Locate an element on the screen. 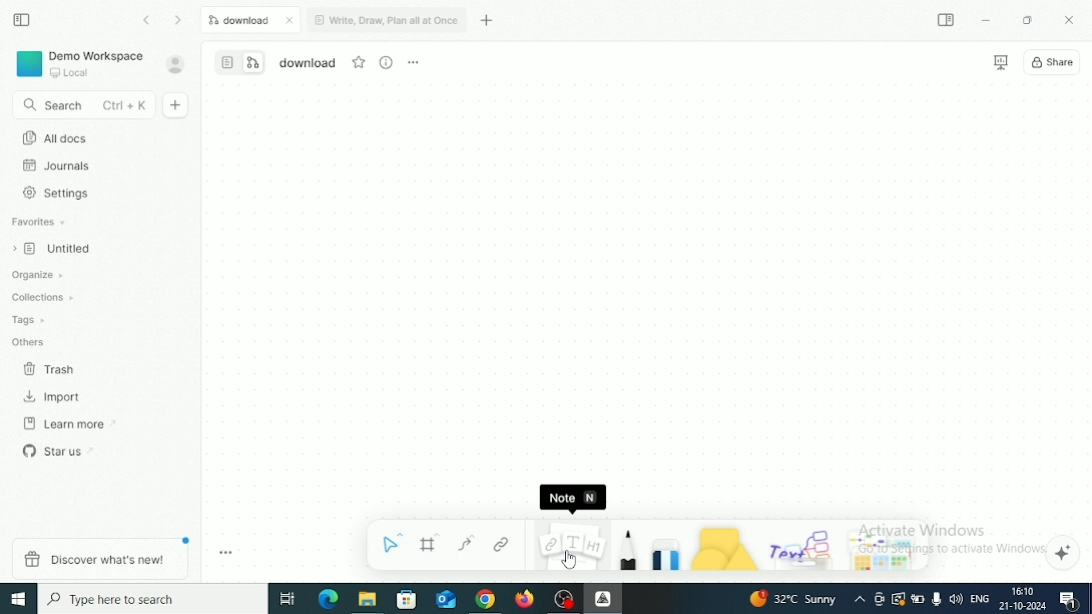 The image size is (1092, 614). Firefox is located at coordinates (526, 600).